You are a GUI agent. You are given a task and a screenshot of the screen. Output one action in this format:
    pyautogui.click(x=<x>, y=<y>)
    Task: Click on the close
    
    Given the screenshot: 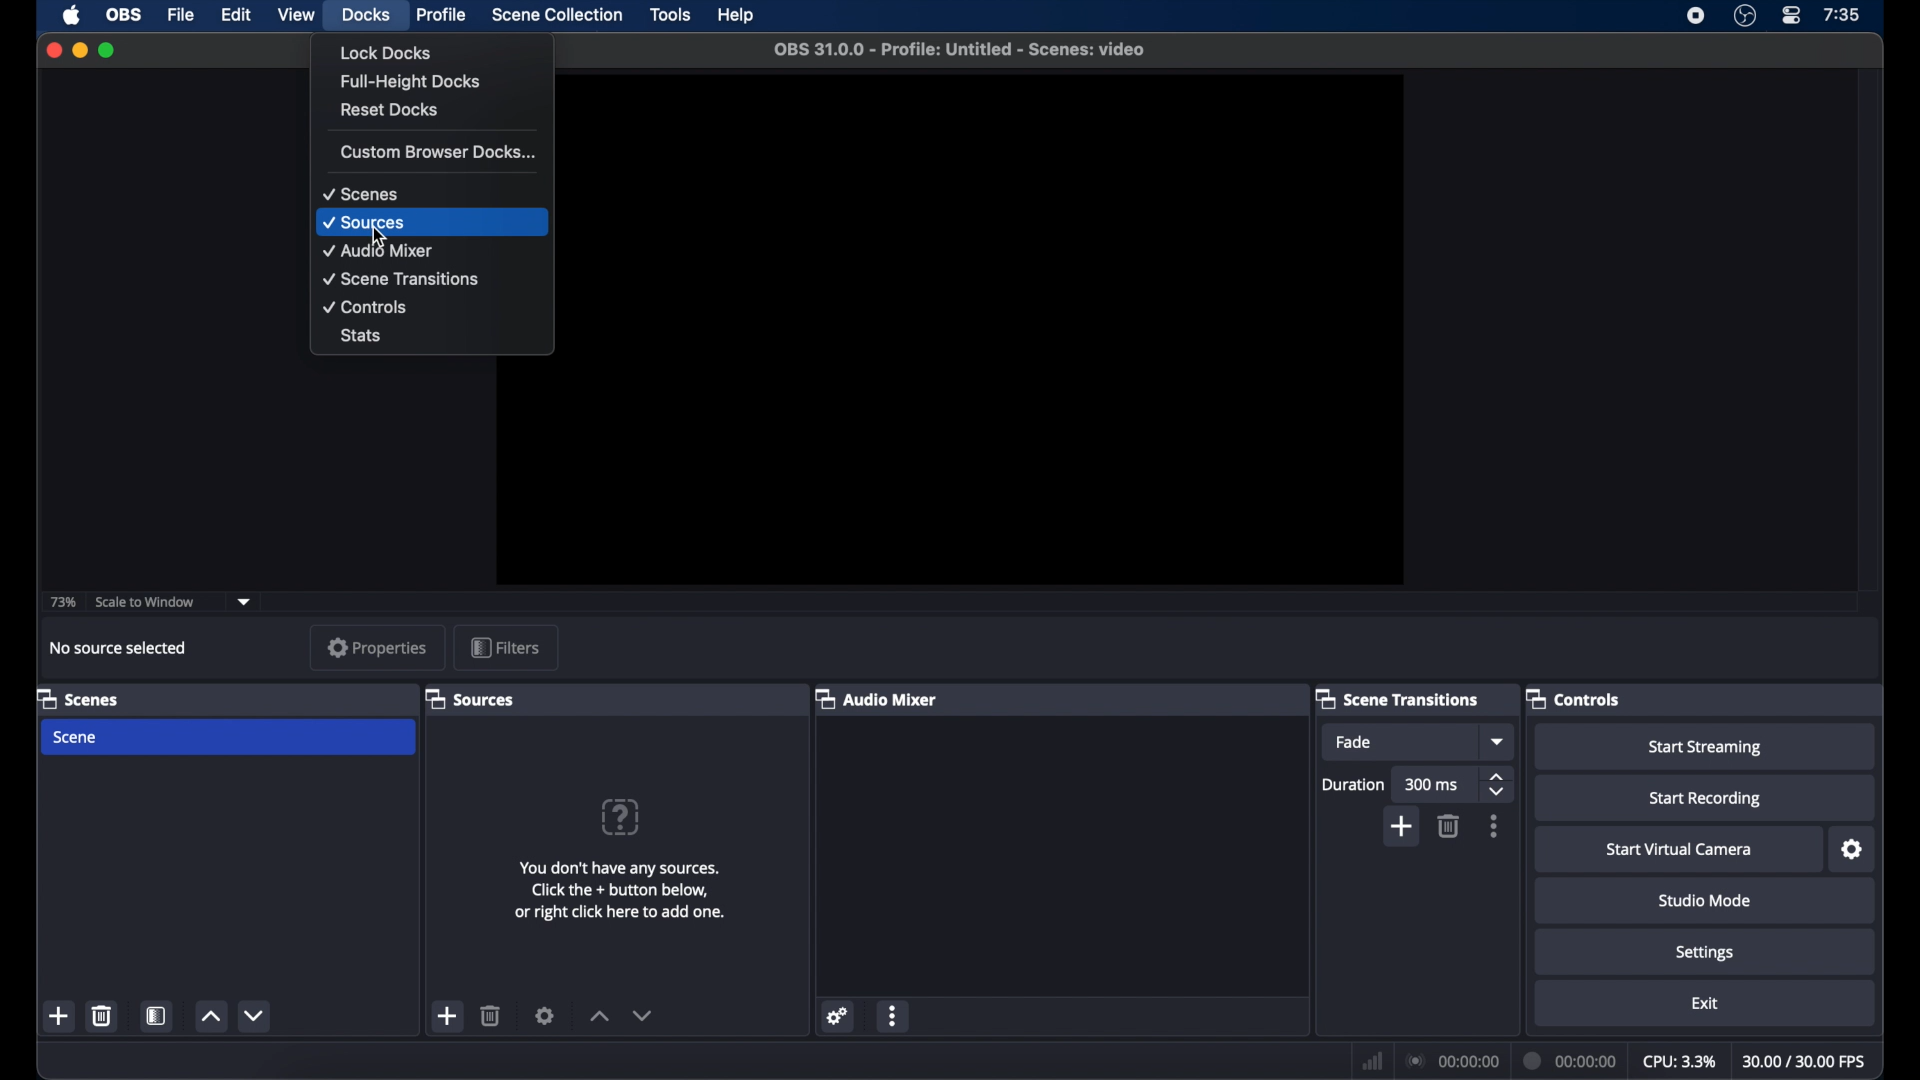 What is the action you would take?
    pyautogui.click(x=53, y=50)
    